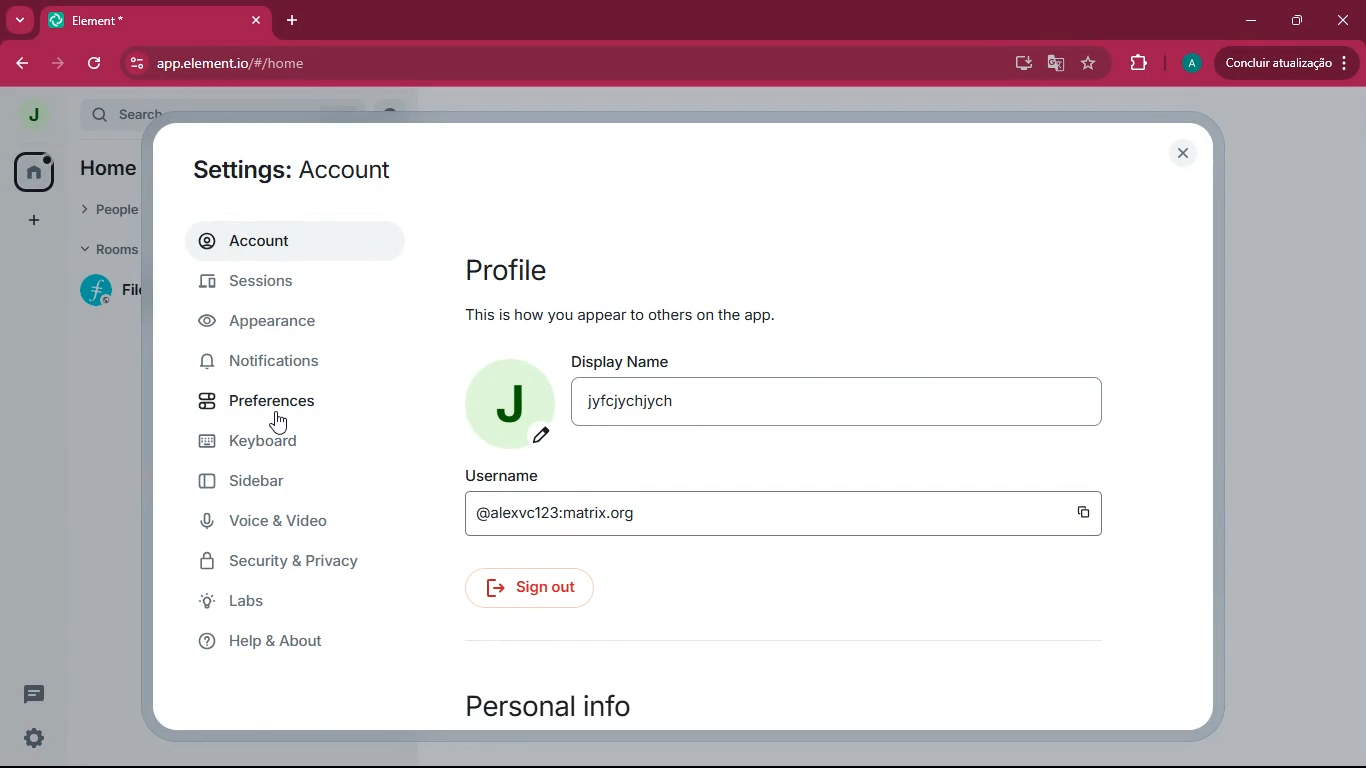 This screenshot has height=768, width=1366. What do you see at coordinates (261, 405) in the screenshot?
I see `Preferences` at bounding box center [261, 405].